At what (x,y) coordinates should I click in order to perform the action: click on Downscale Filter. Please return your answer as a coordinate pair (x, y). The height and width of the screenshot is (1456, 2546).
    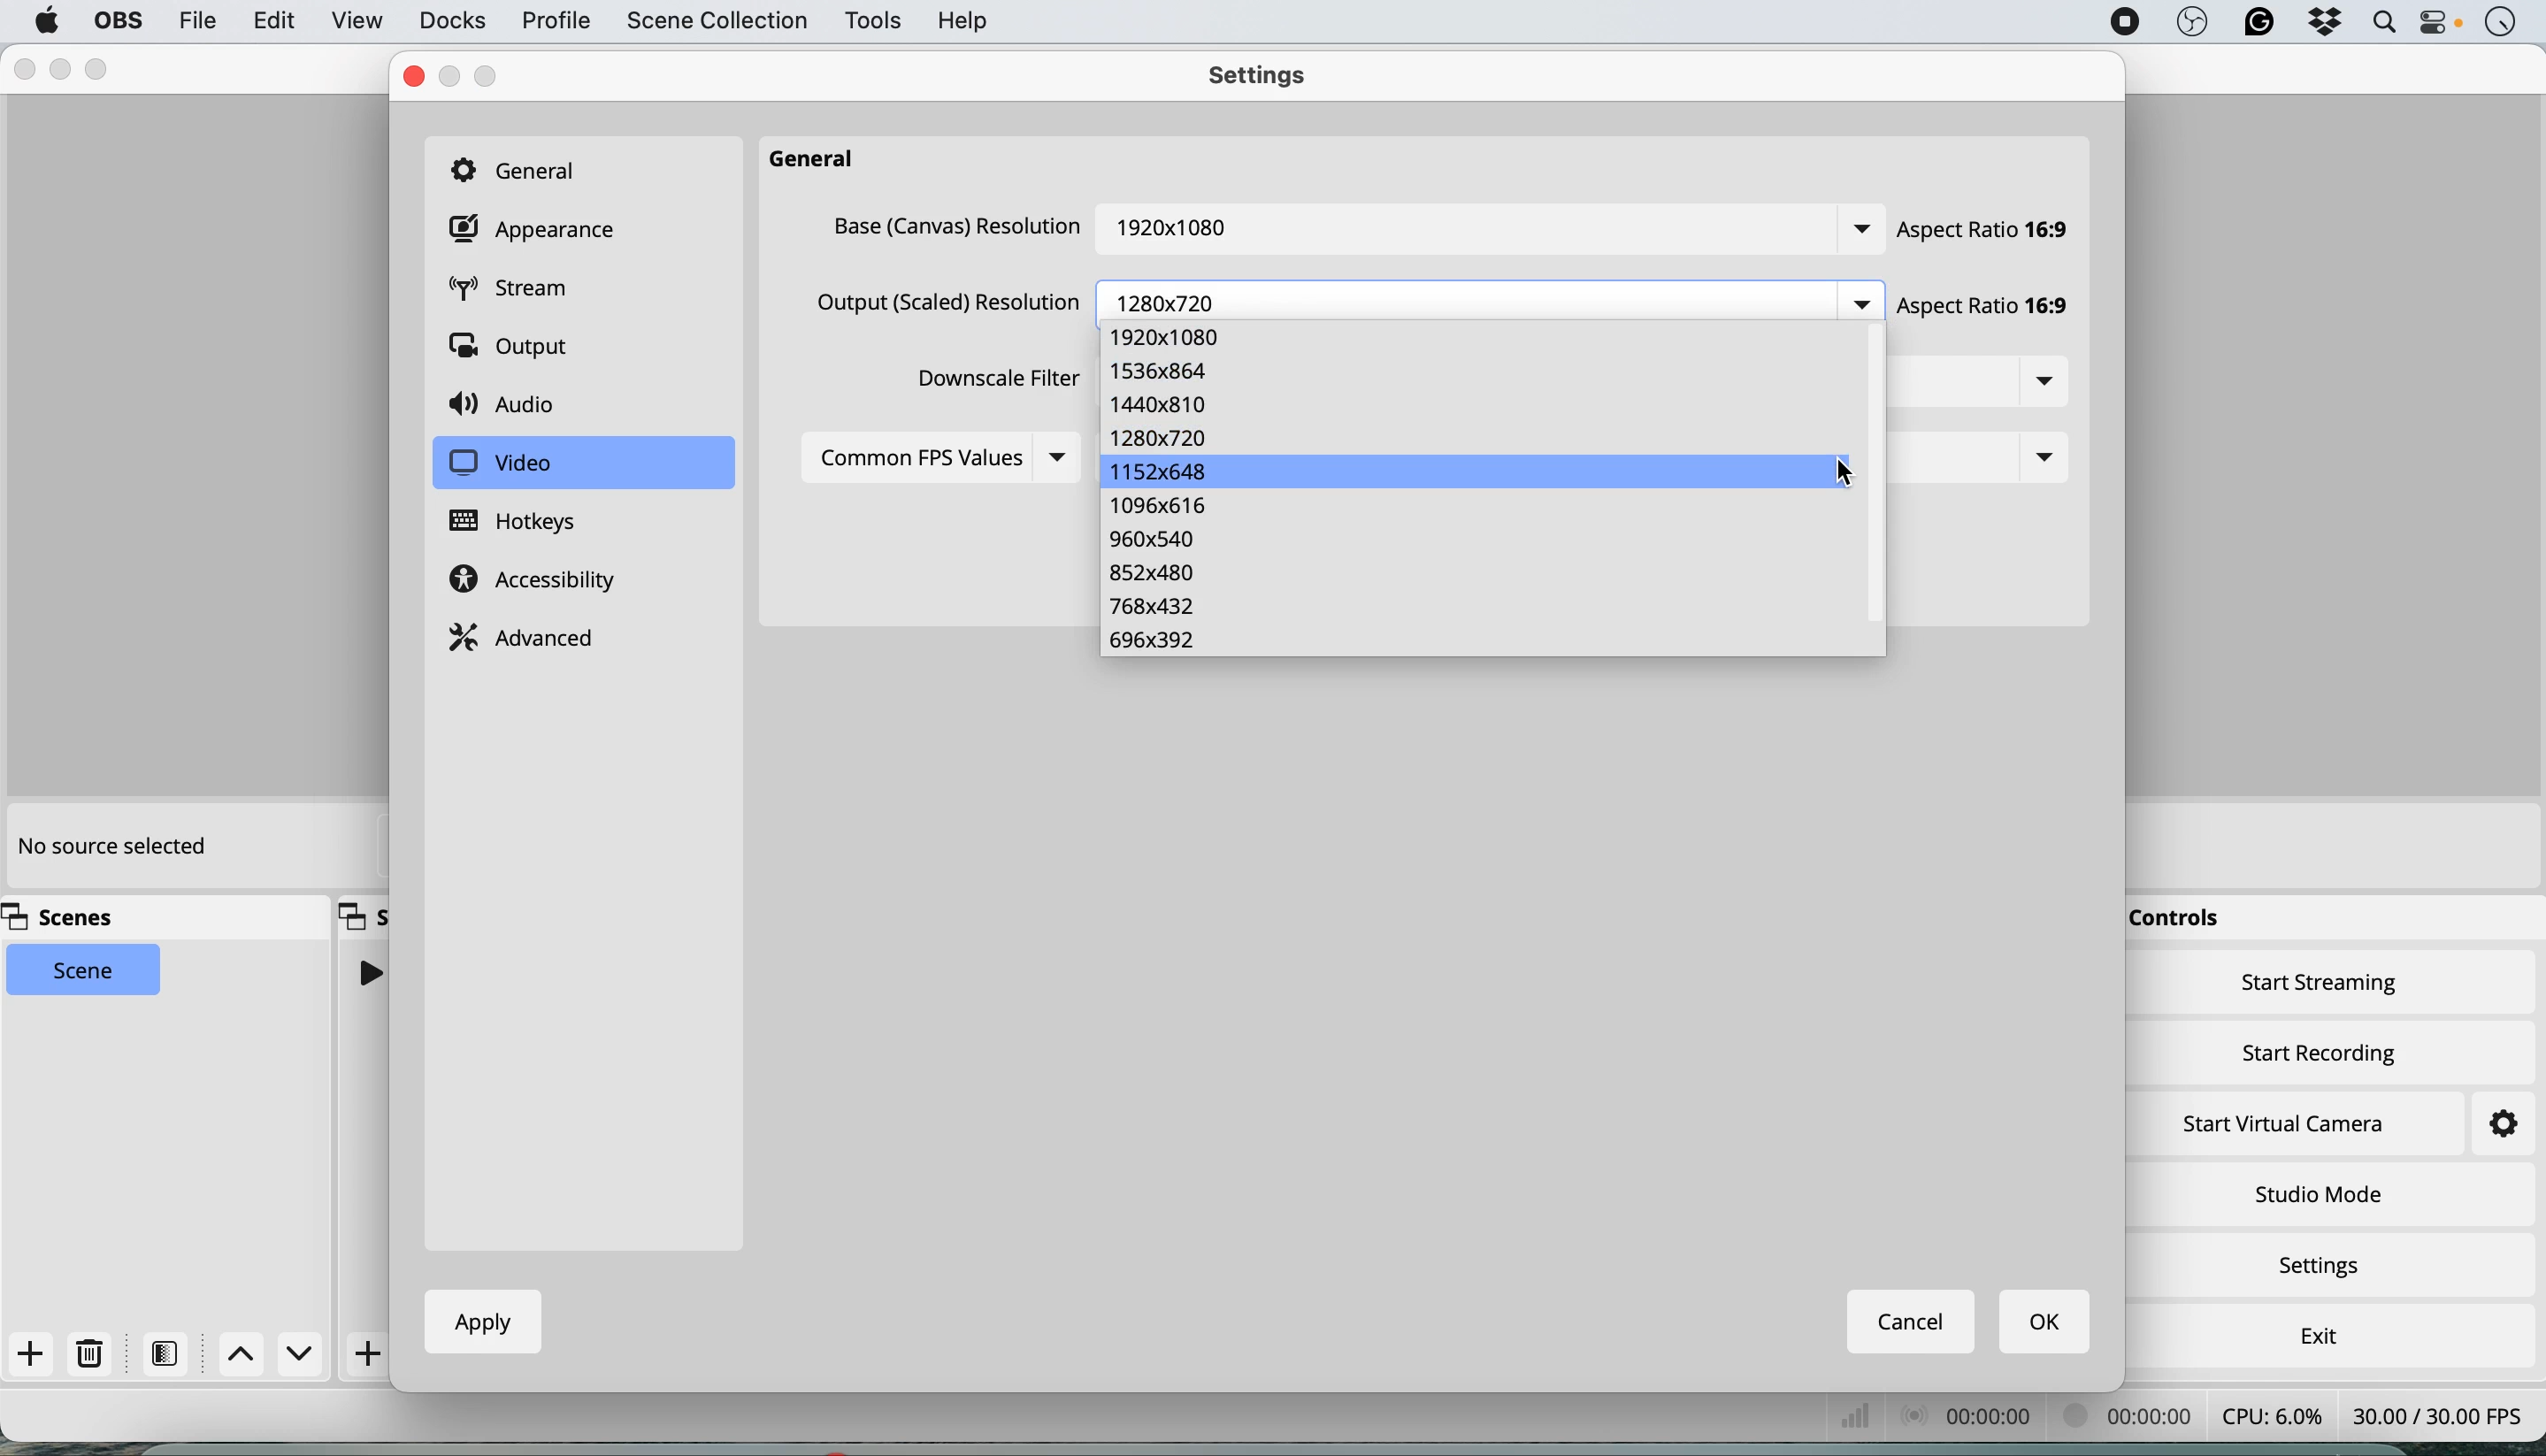
    Looking at the image, I should click on (990, 381).